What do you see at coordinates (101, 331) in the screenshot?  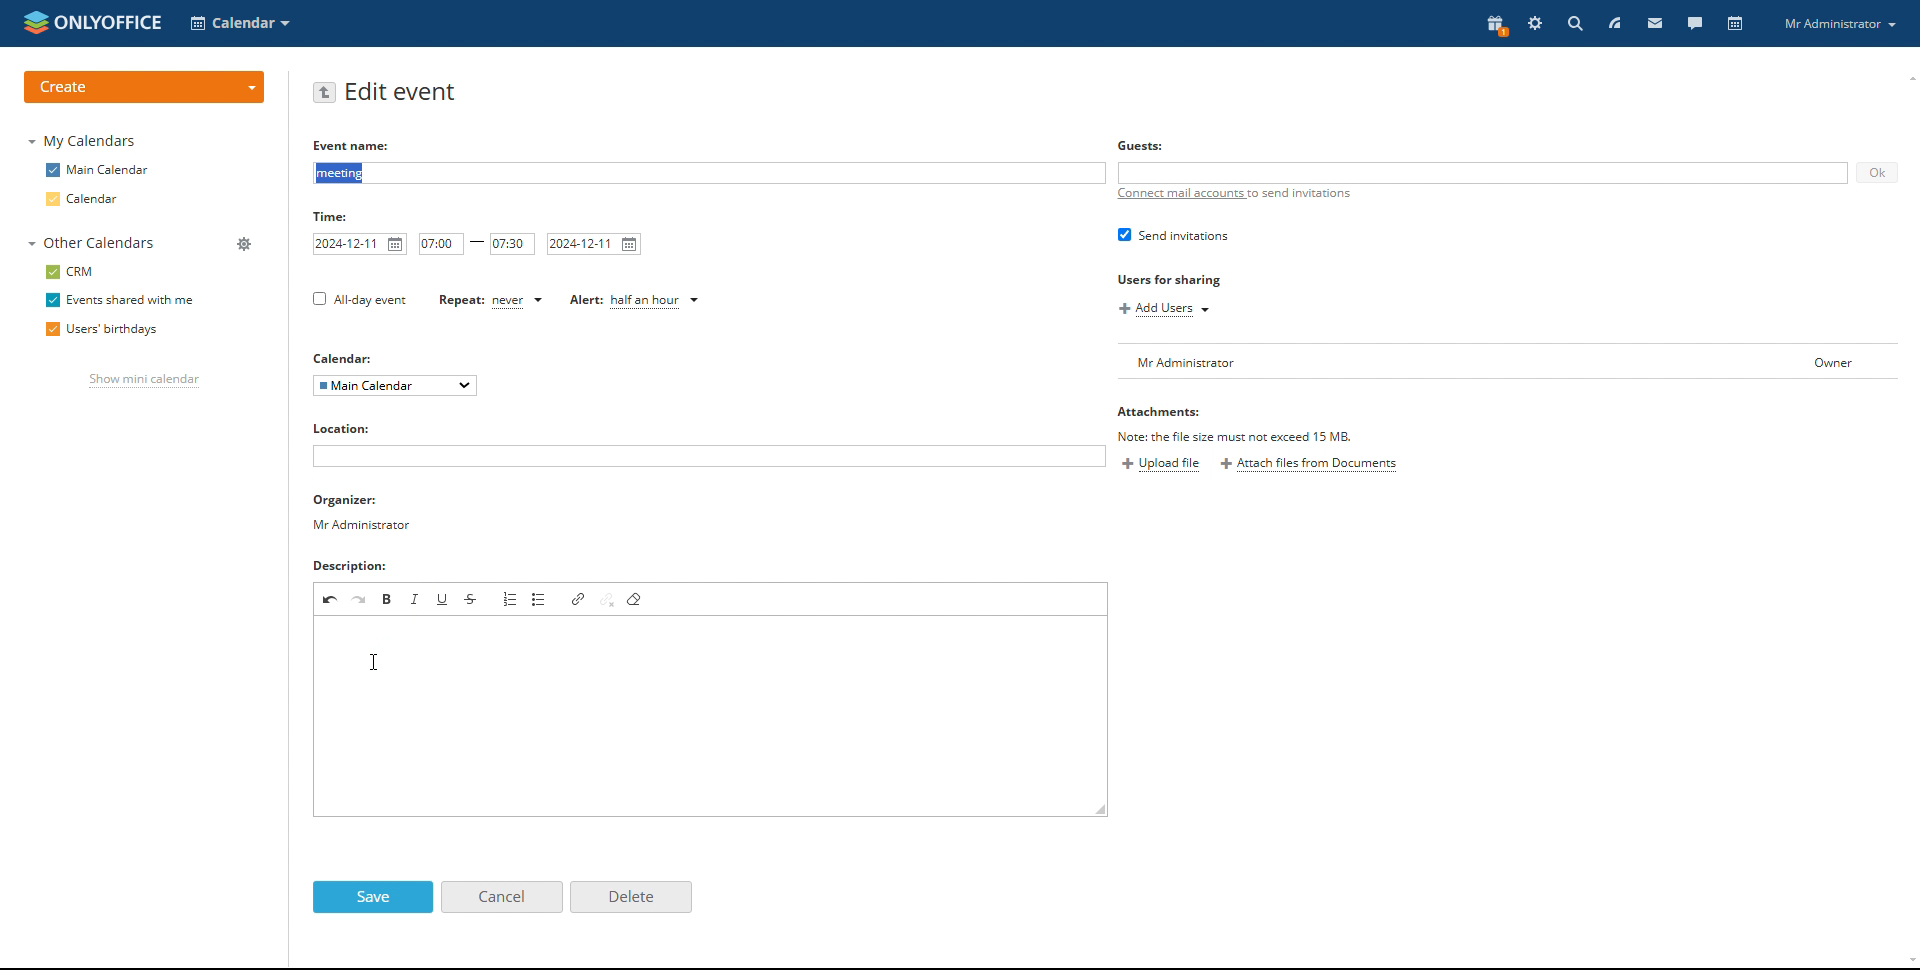 I see `users' birthdays` at bounding box center [101, 331].